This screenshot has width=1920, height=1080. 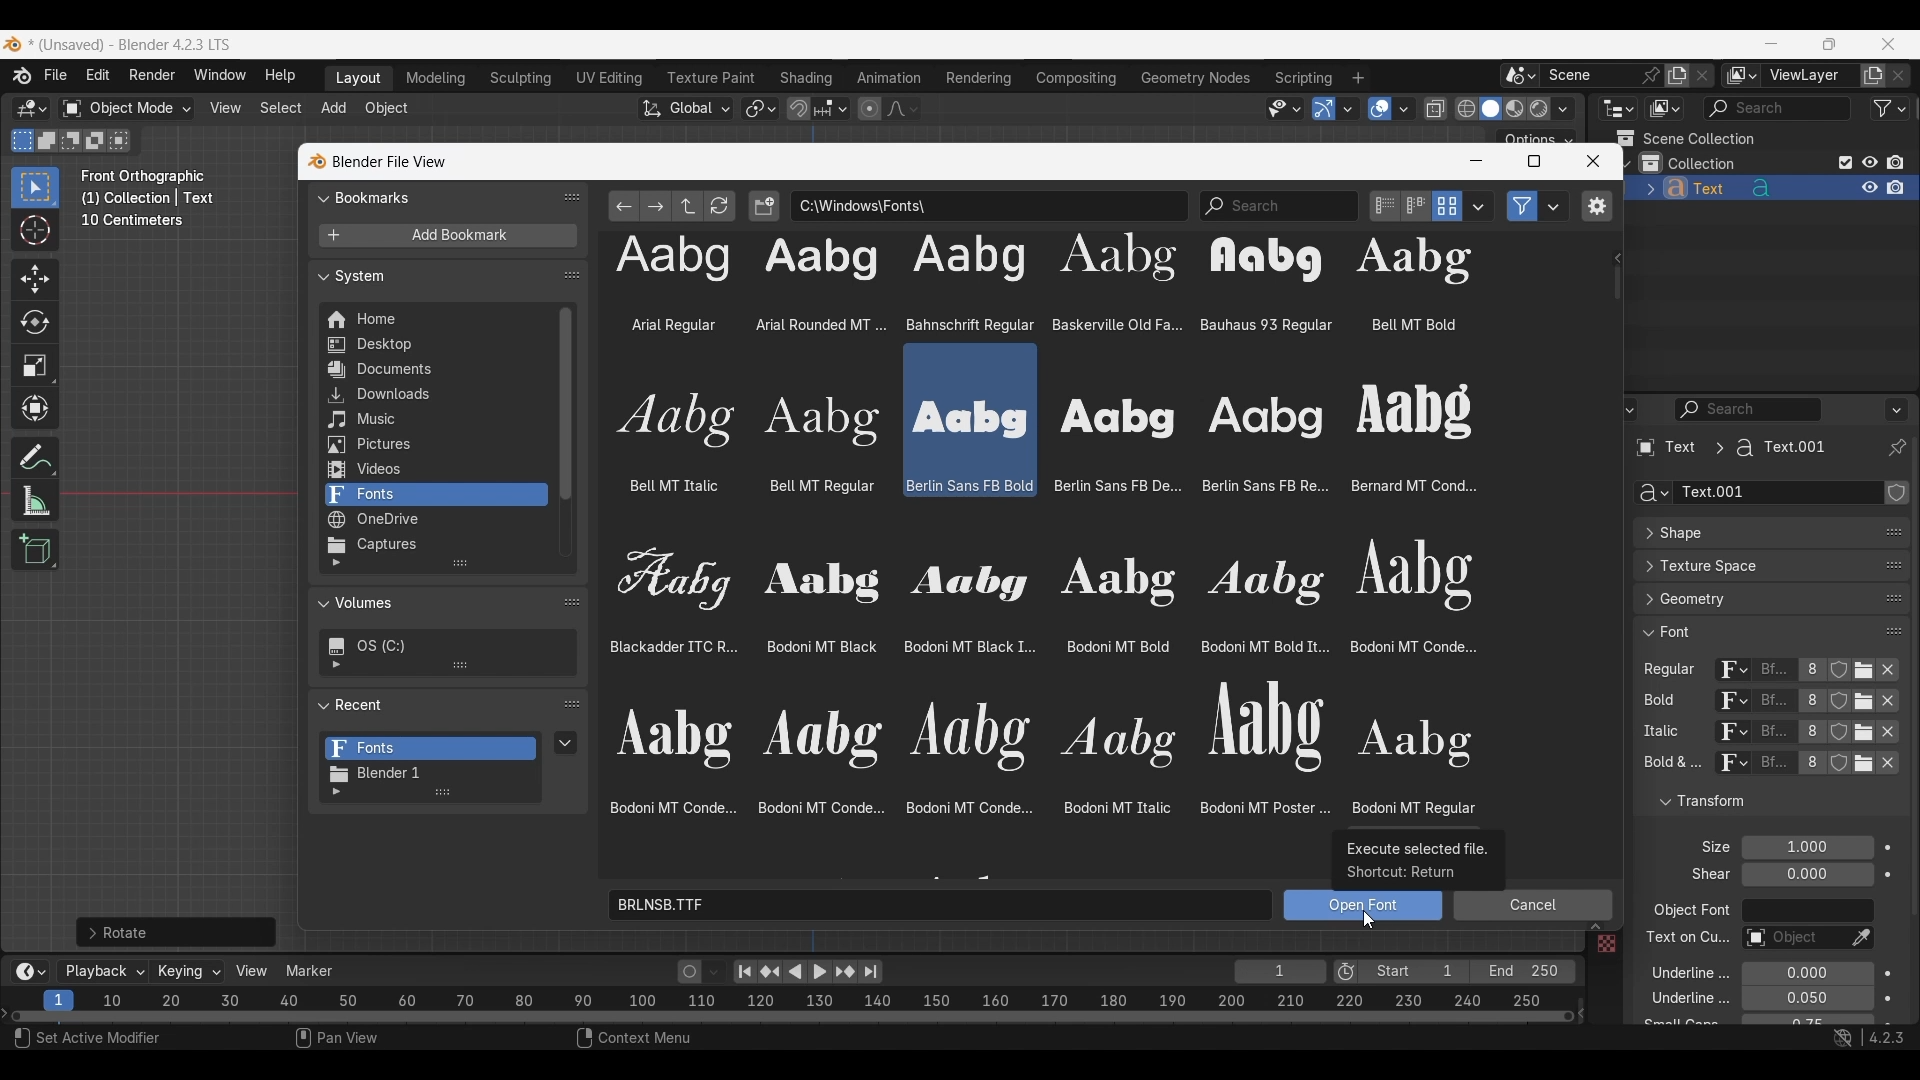 I want to click on Edit menu, so click(x=98, y=76).